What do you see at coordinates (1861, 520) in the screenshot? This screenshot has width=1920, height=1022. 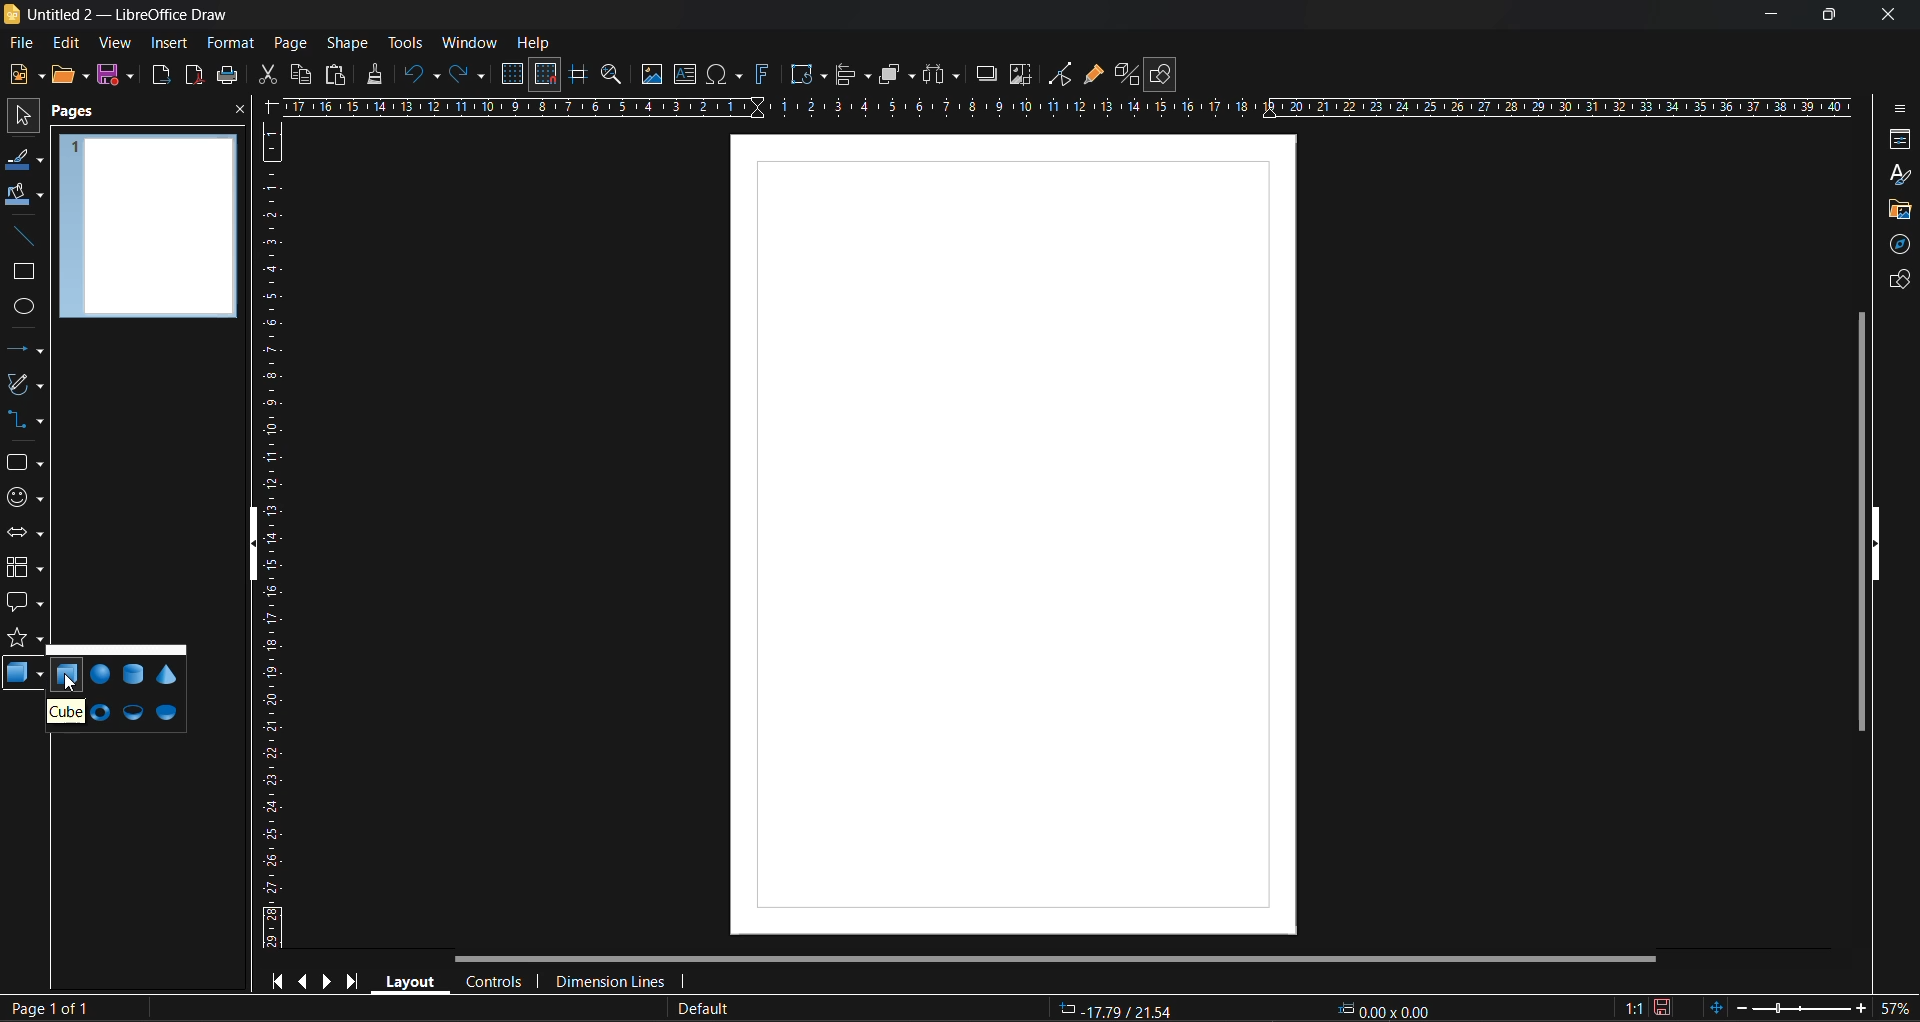 I see `vertical scroll bar` at bounding box center [1861, 520].